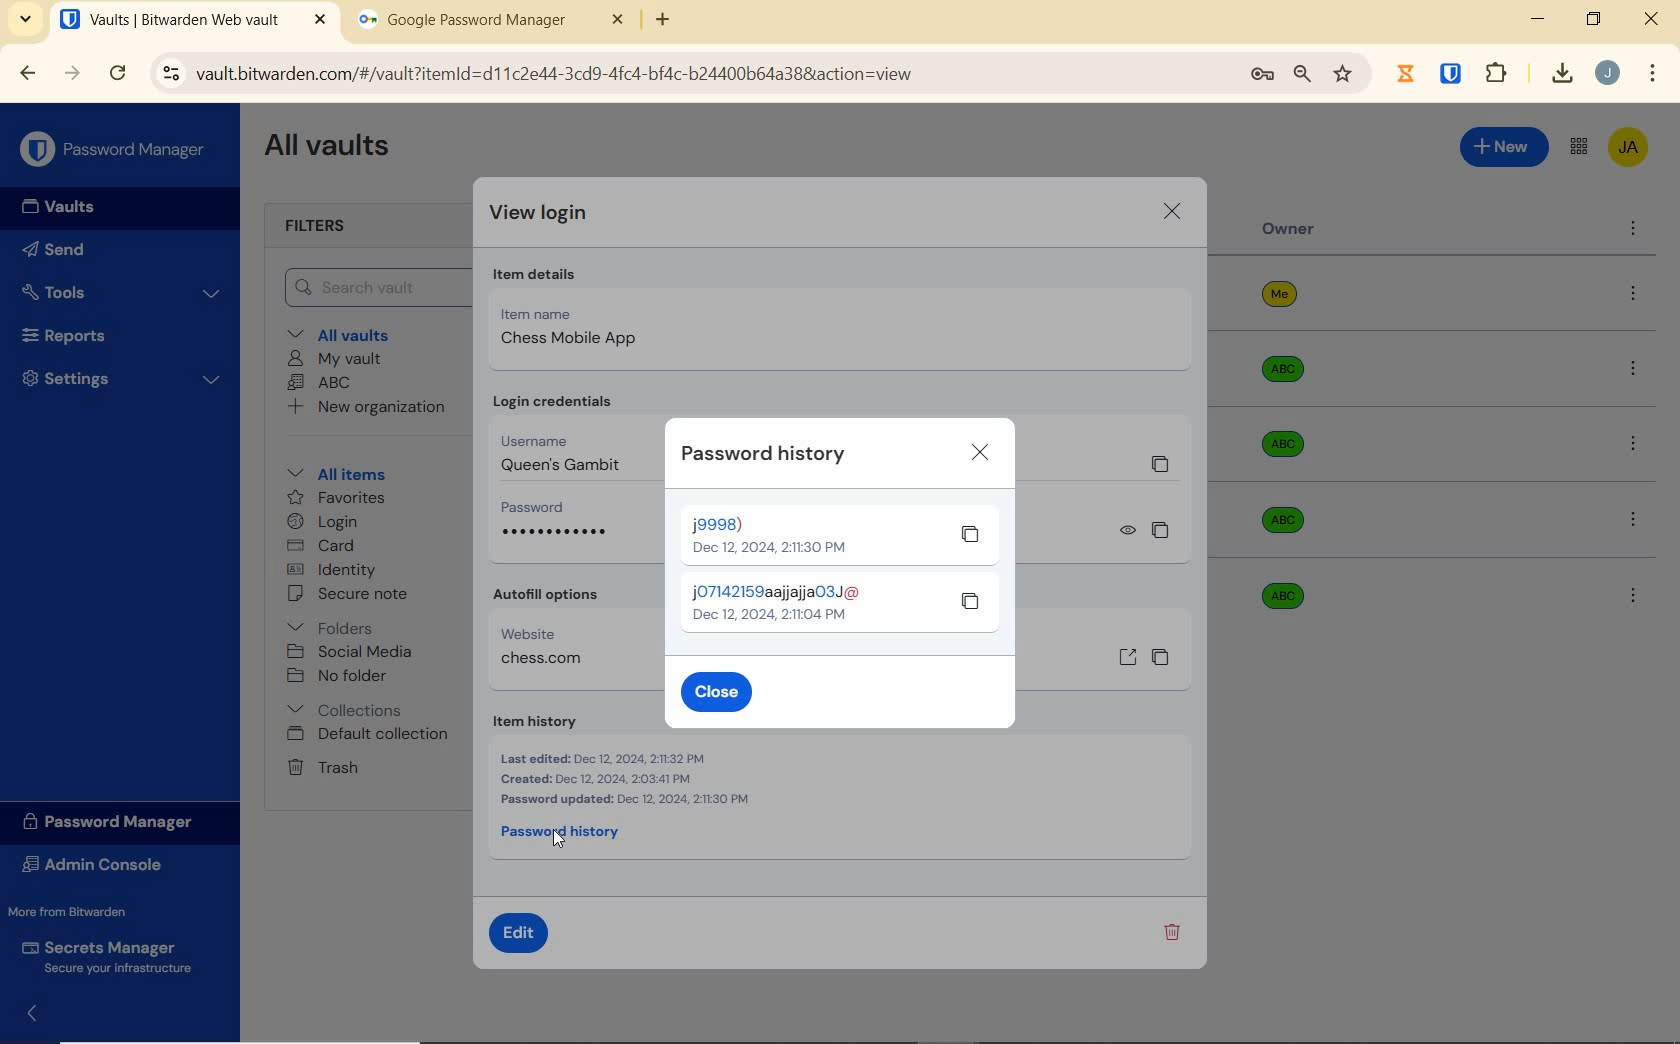  What do you see at coordinates (26, 74) in the screenshot?
I see `backward` at bounding box center [26, 74].